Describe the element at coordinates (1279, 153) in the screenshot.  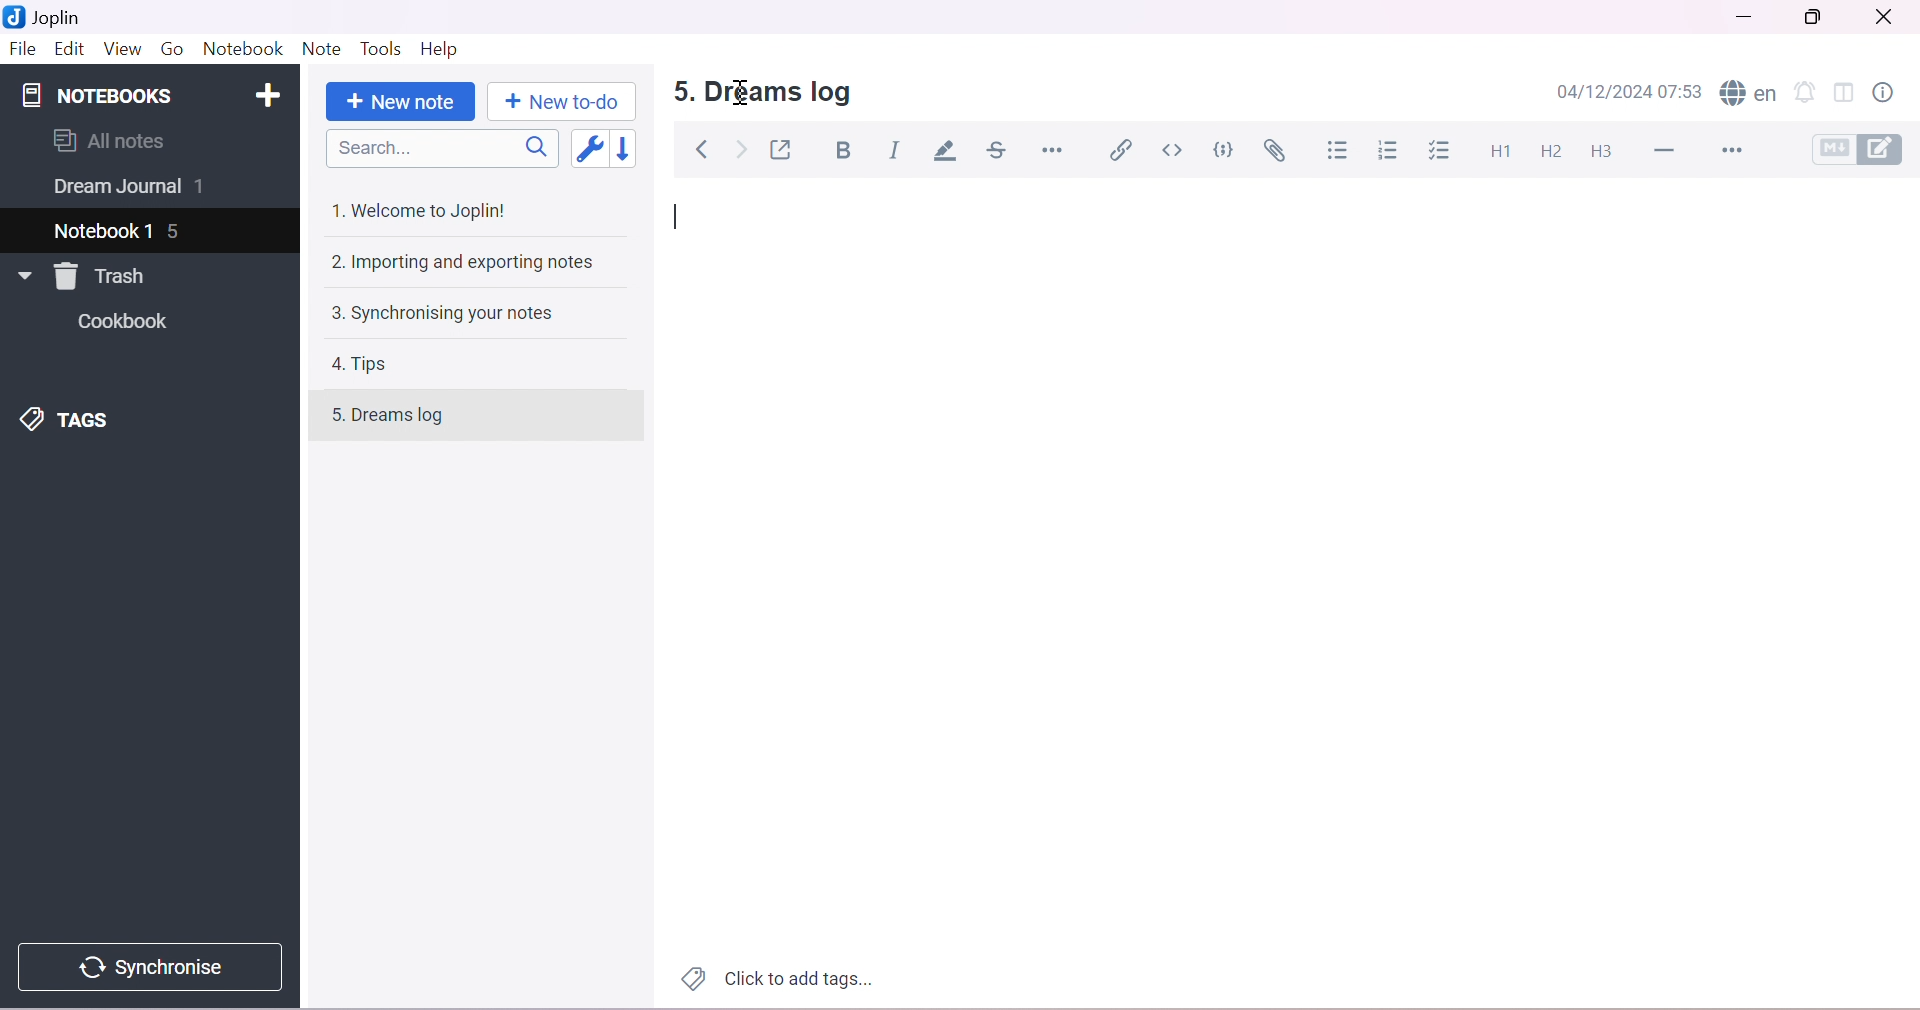
I see `Attach file` at that location.